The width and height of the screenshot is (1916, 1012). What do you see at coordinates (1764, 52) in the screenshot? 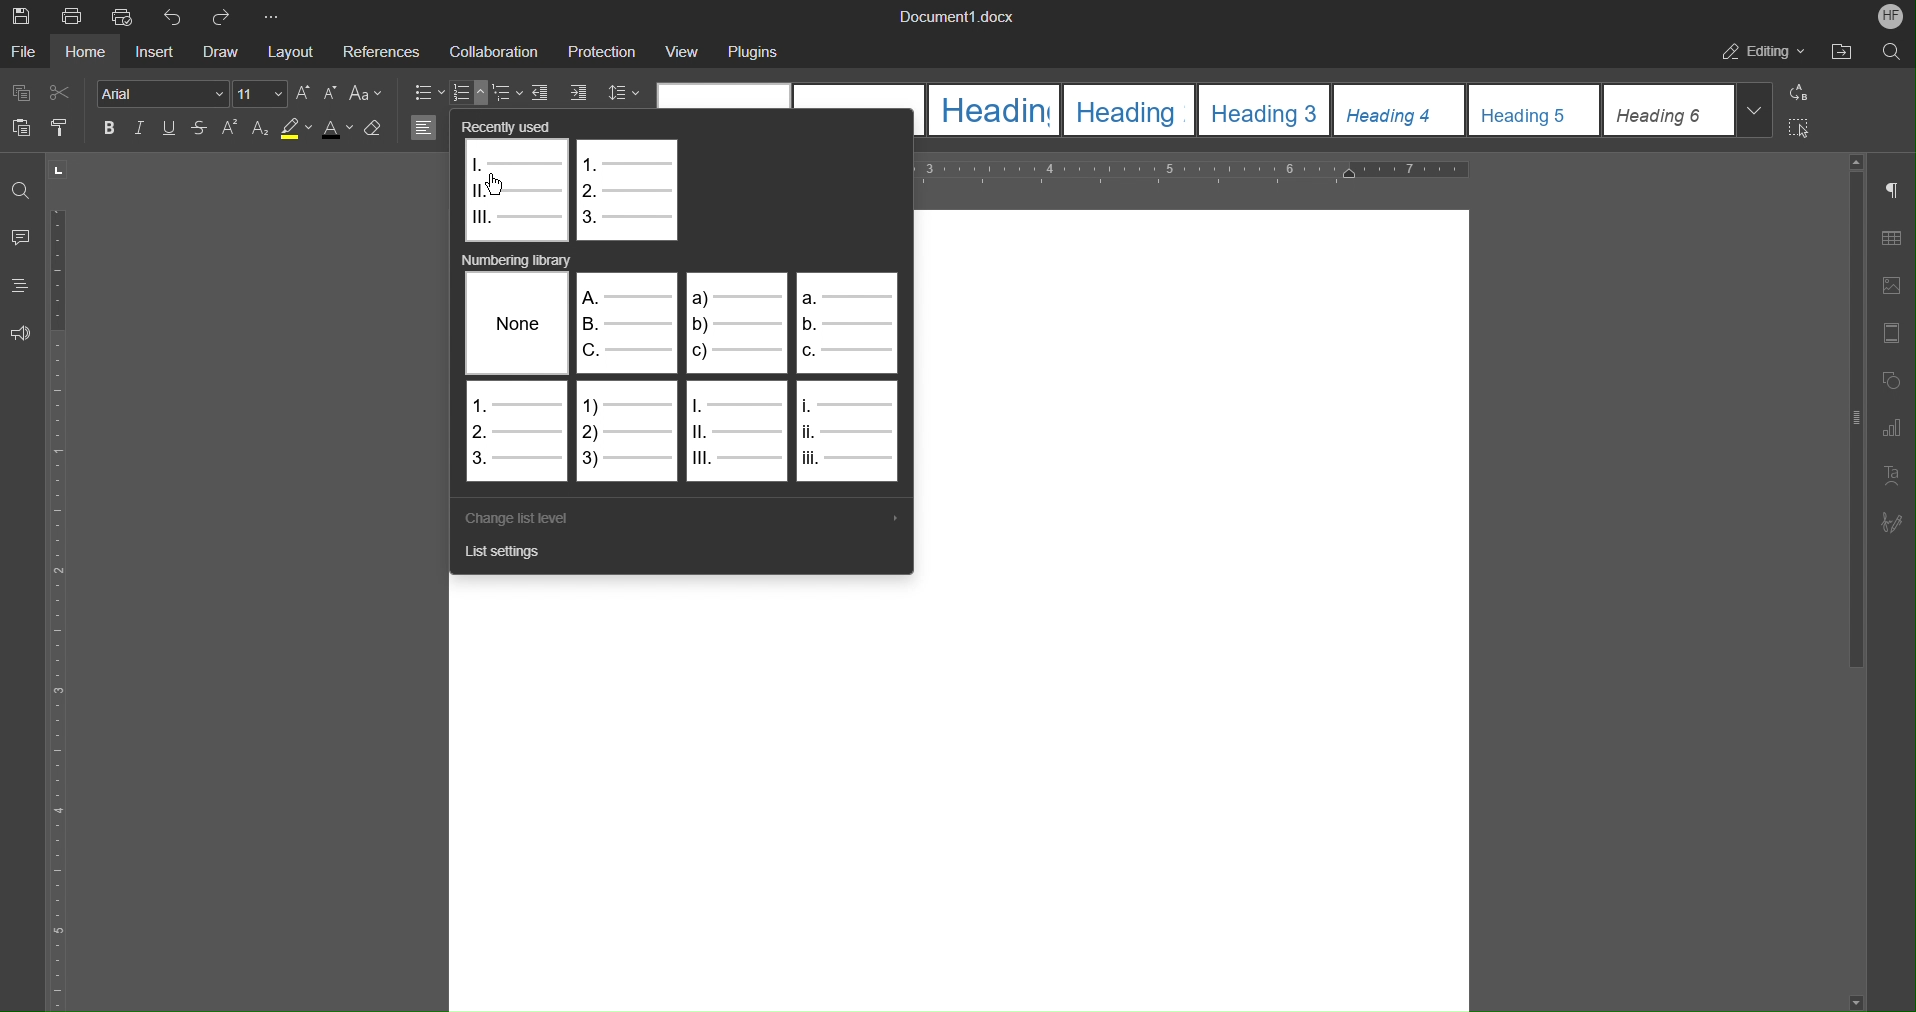
I see `Editing` at bounding box center [1764, 52].